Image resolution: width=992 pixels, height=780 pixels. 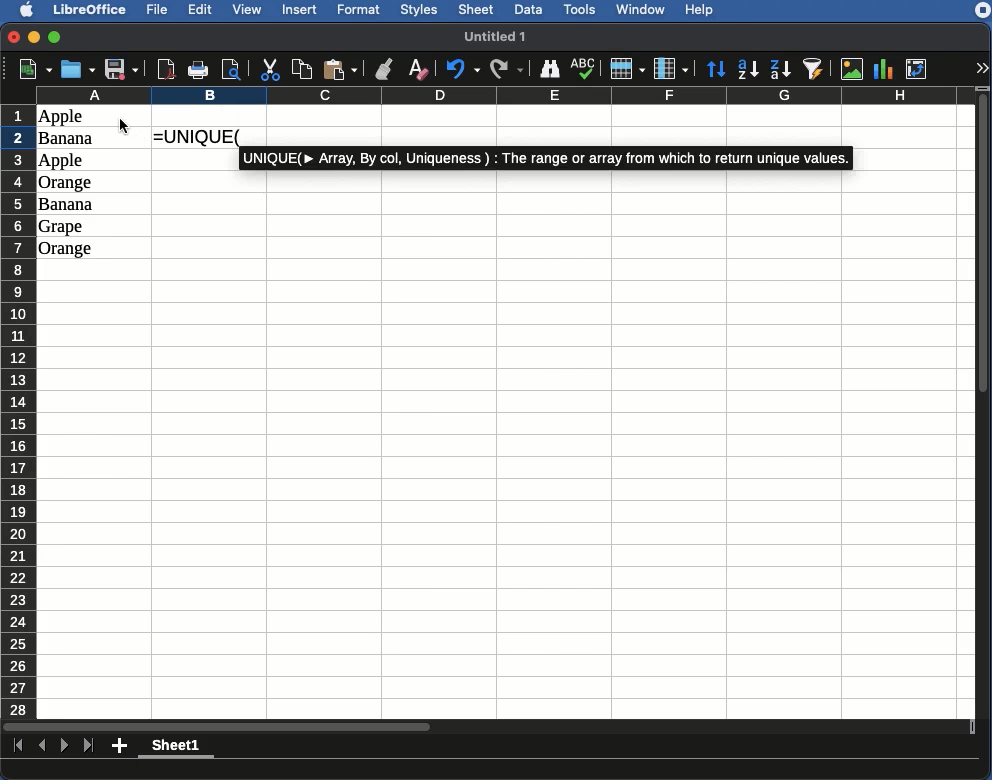 I want to click on Last sheet, so click(x=90, y=746).